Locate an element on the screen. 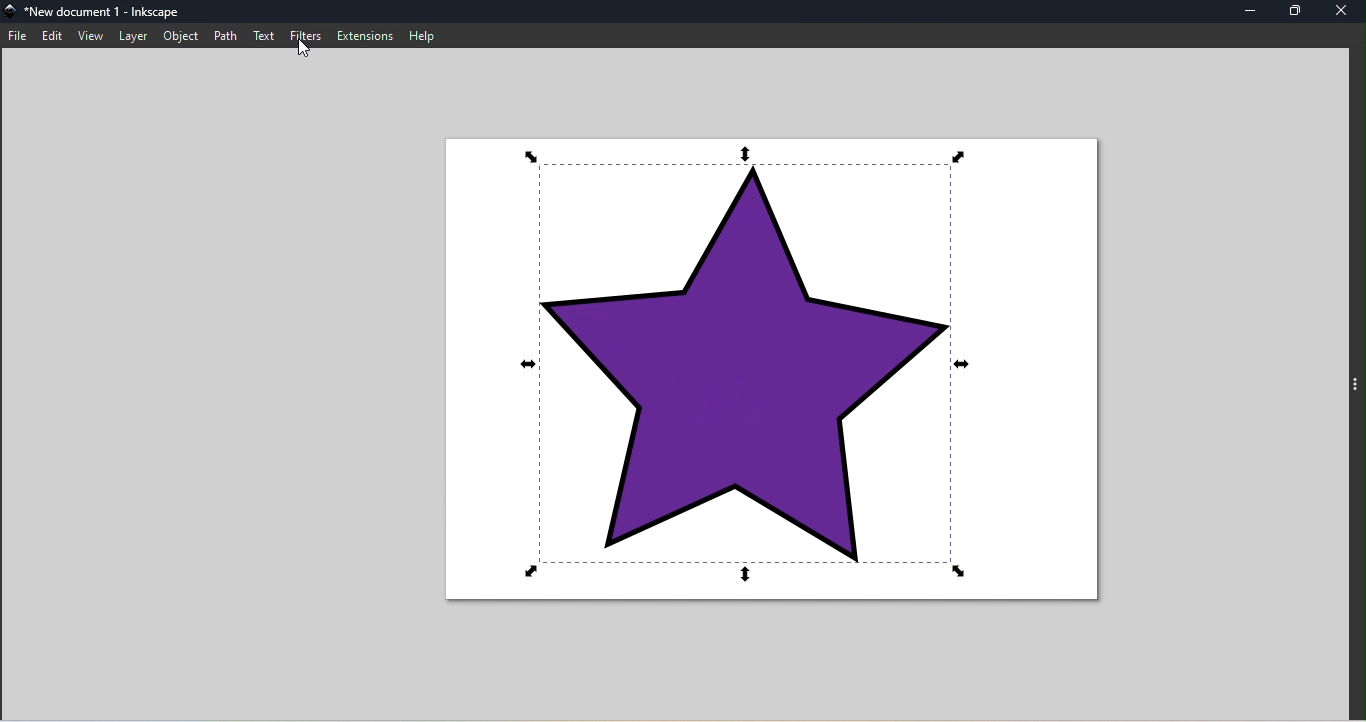 This screenshot has height=722, width=1366. Text is located at coordinates (264, 35).